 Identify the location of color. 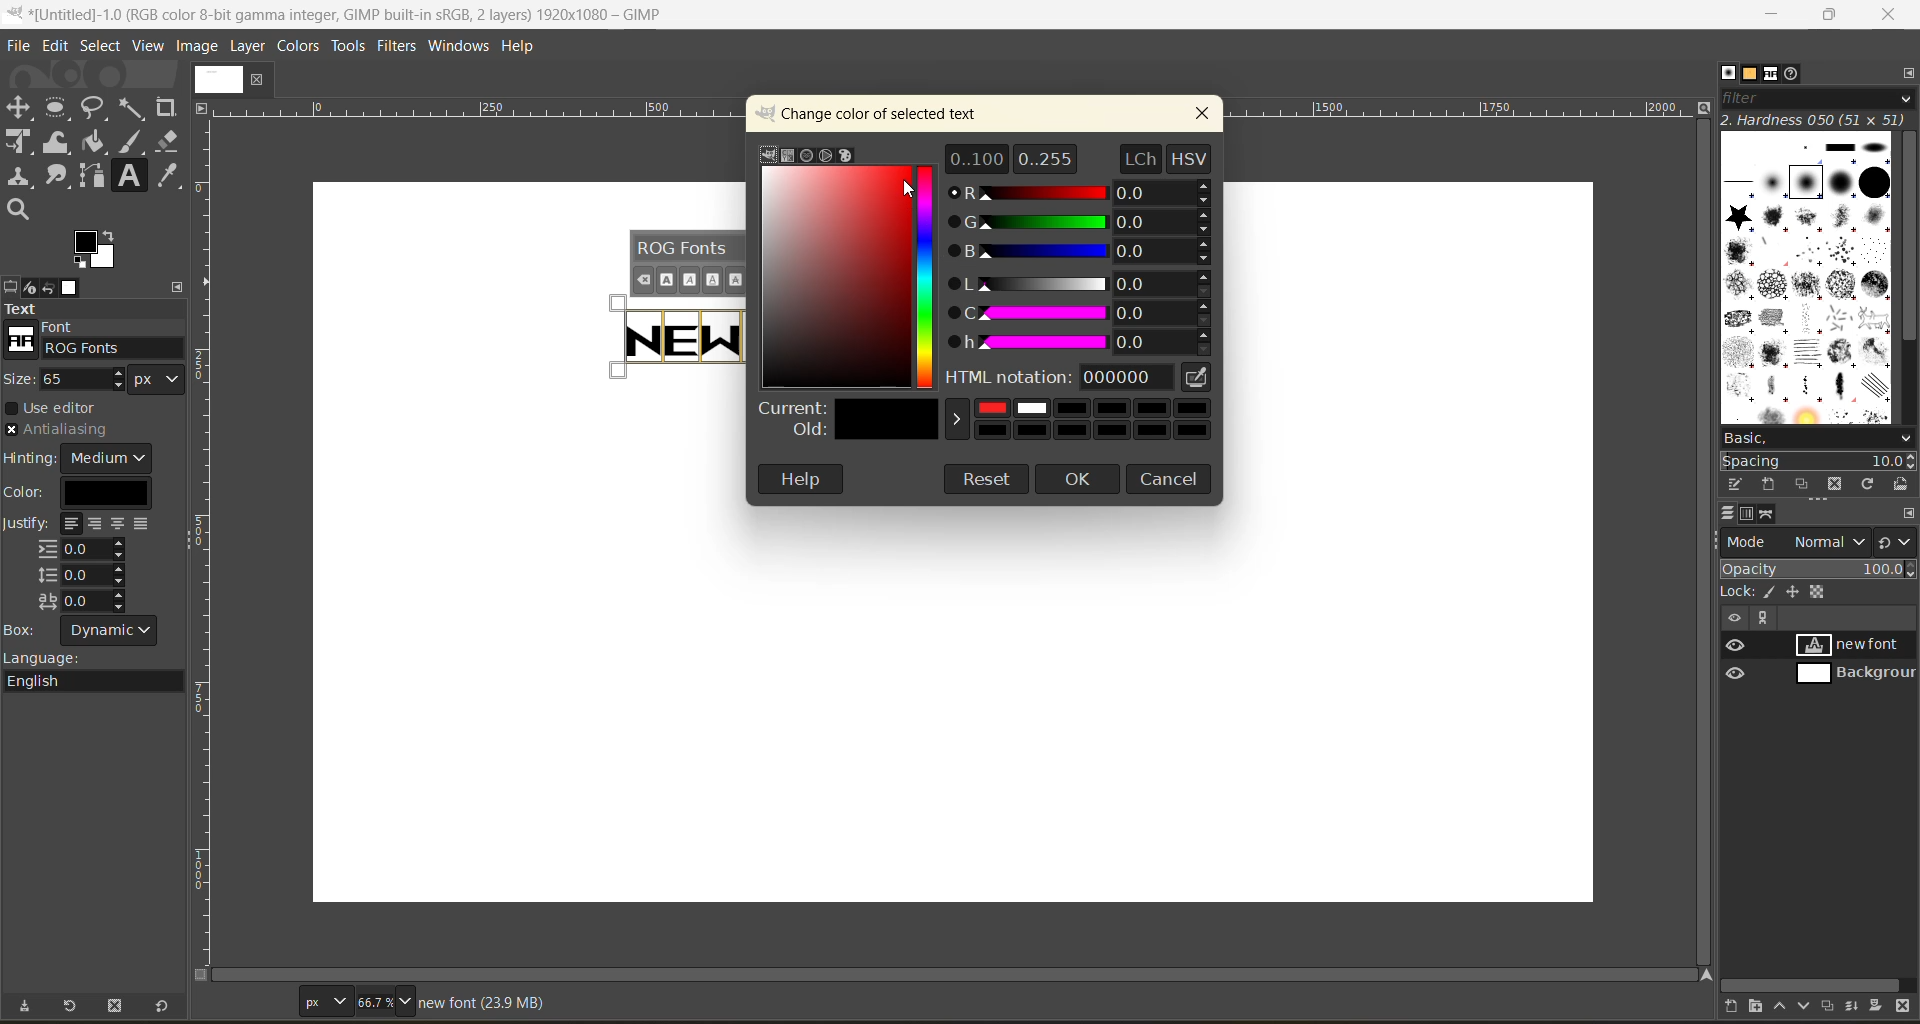
(87, 492).